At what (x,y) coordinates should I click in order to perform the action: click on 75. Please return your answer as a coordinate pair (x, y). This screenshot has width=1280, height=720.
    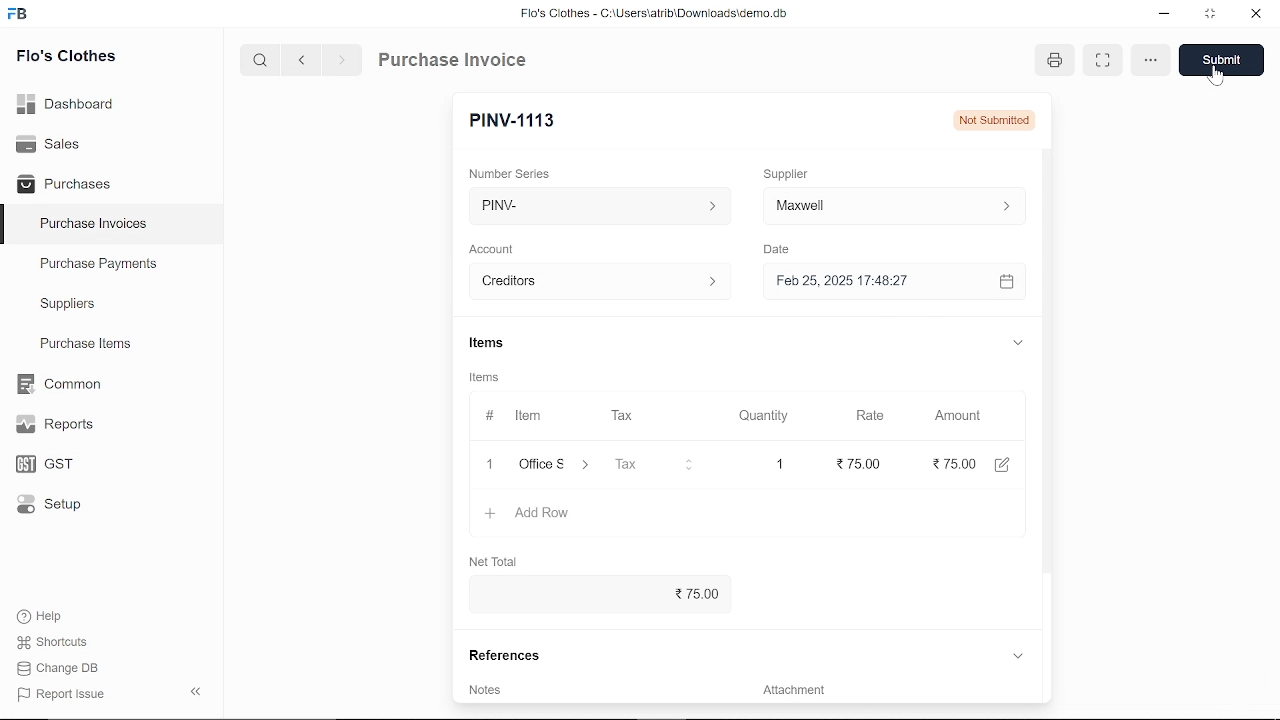
    Looking at the image, I should click on (850, 464).